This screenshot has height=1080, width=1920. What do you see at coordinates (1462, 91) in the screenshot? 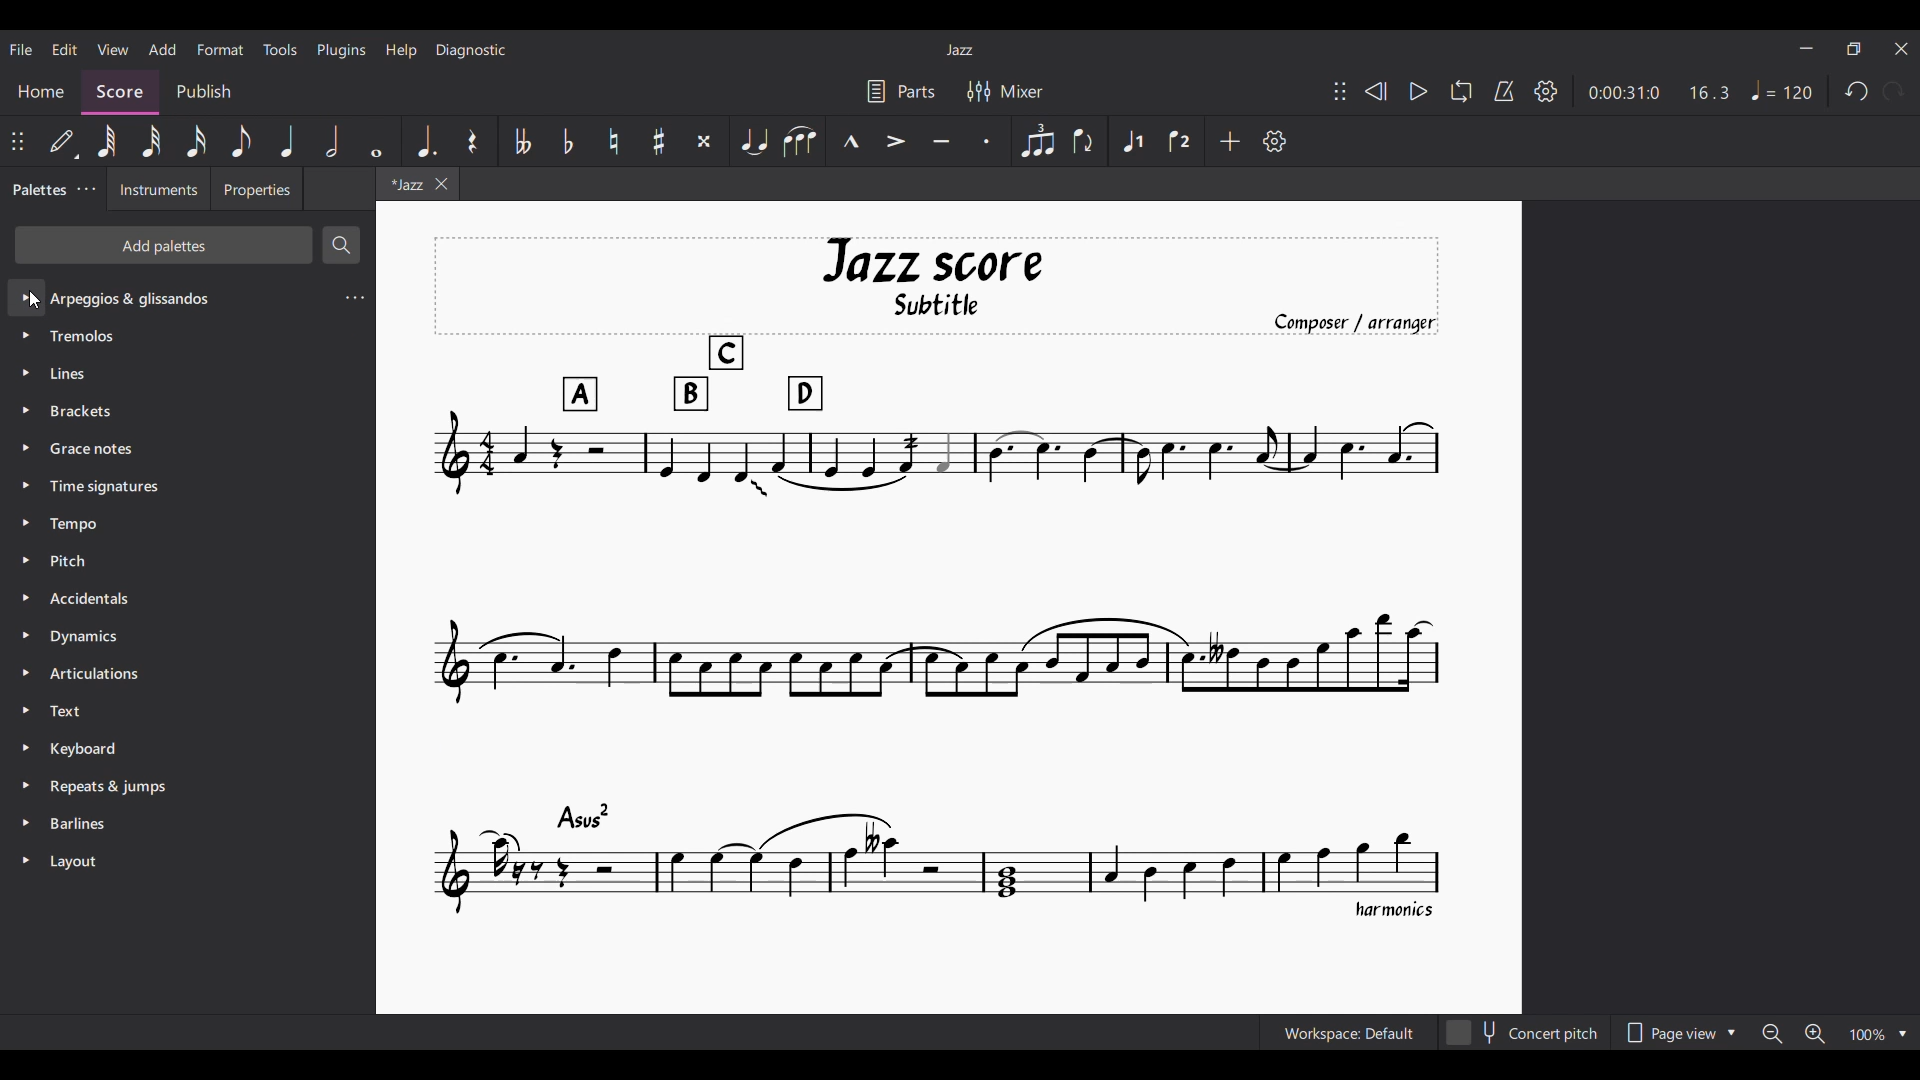
I see `Loop playback` at bounding box center [1462, 91].